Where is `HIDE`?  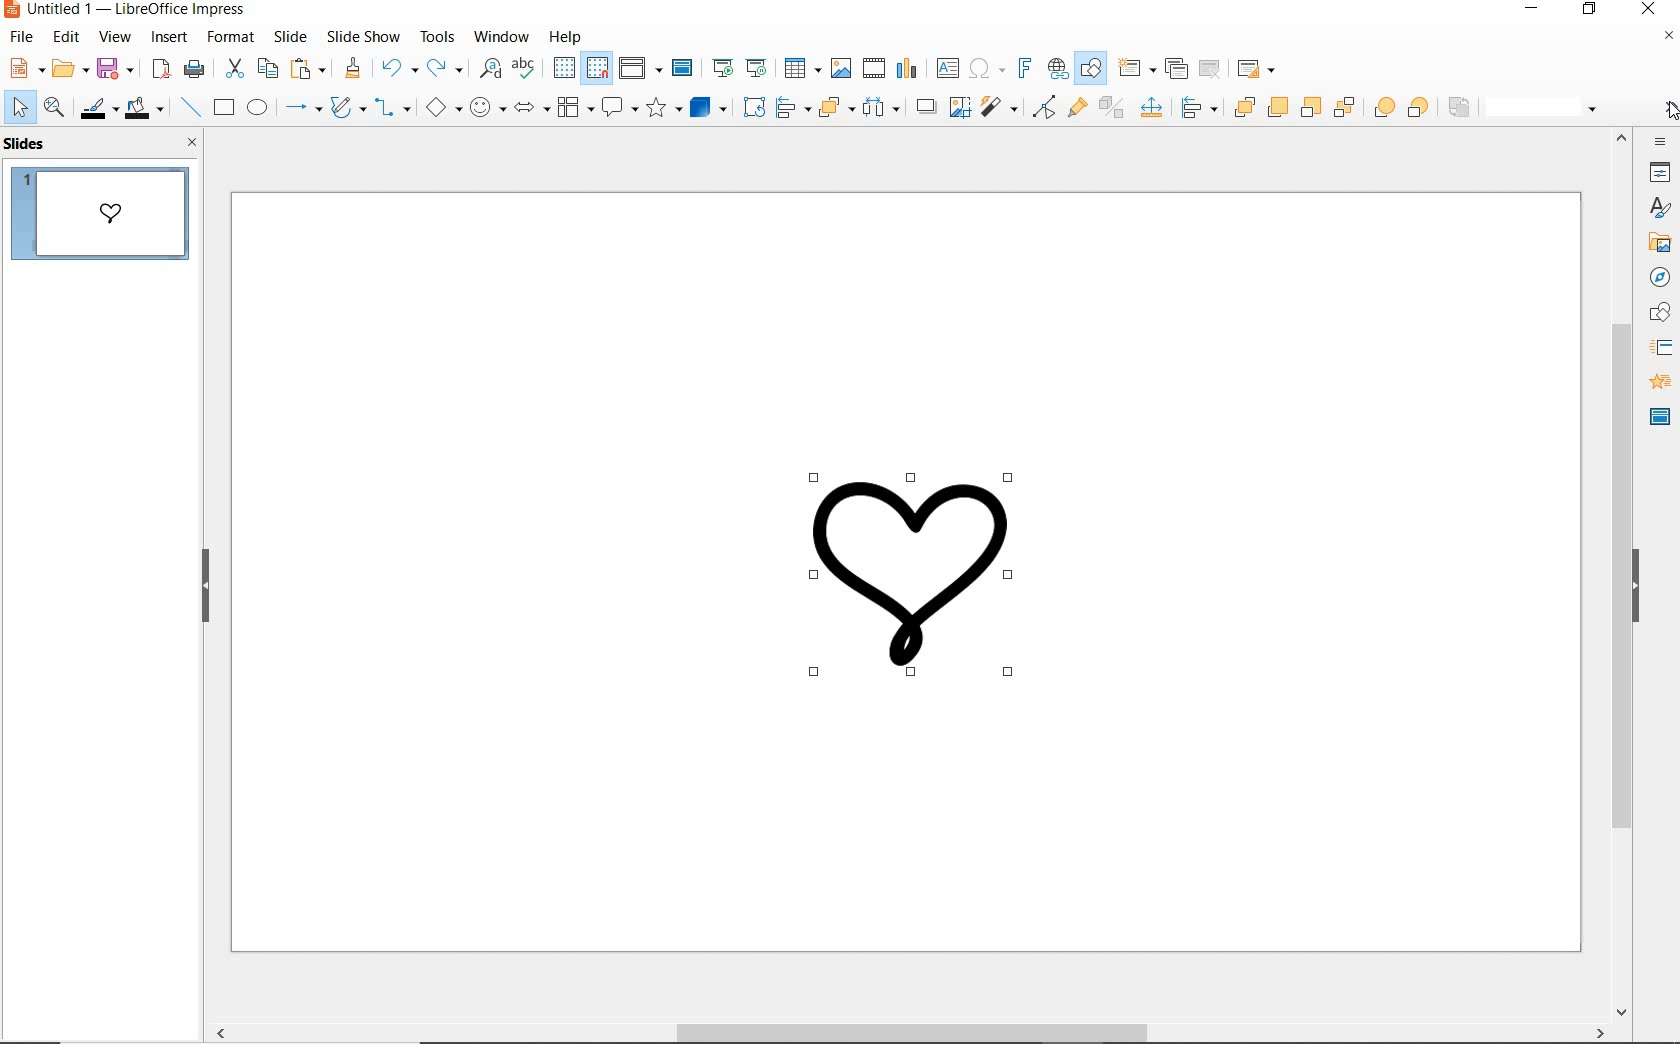
HIDE is located at coordinates (1637, 588).